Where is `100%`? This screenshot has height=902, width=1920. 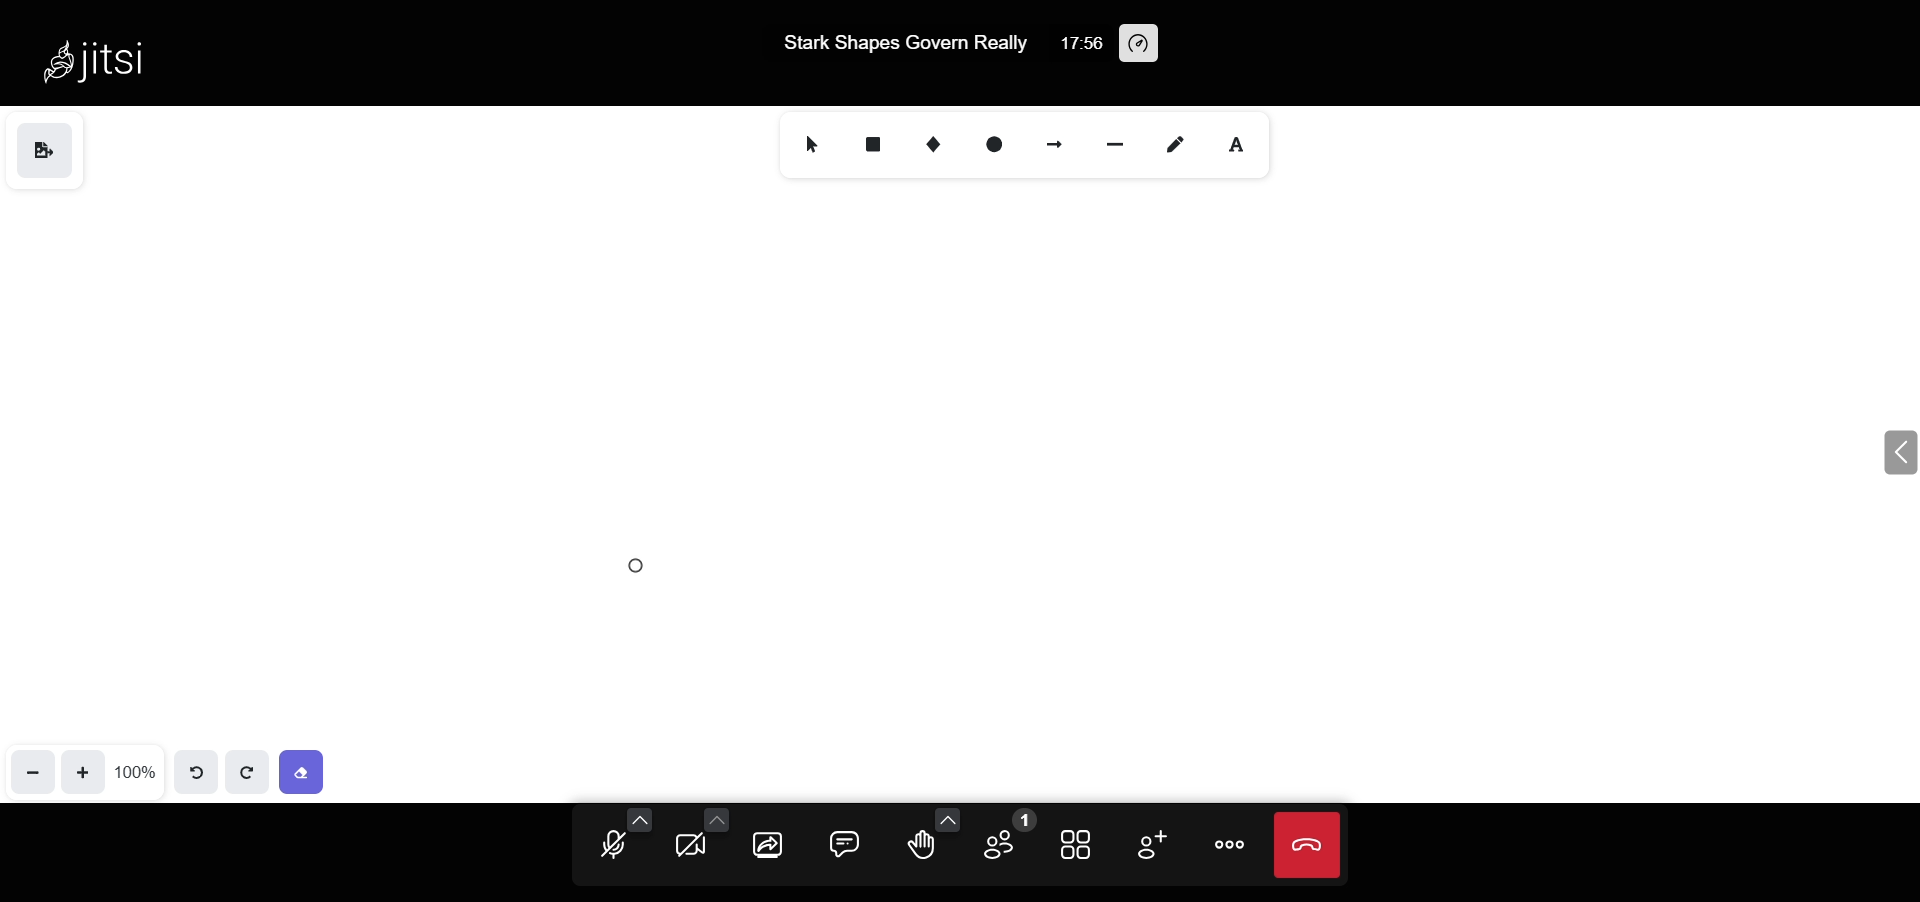 100% is located at coordinates (136, 770).